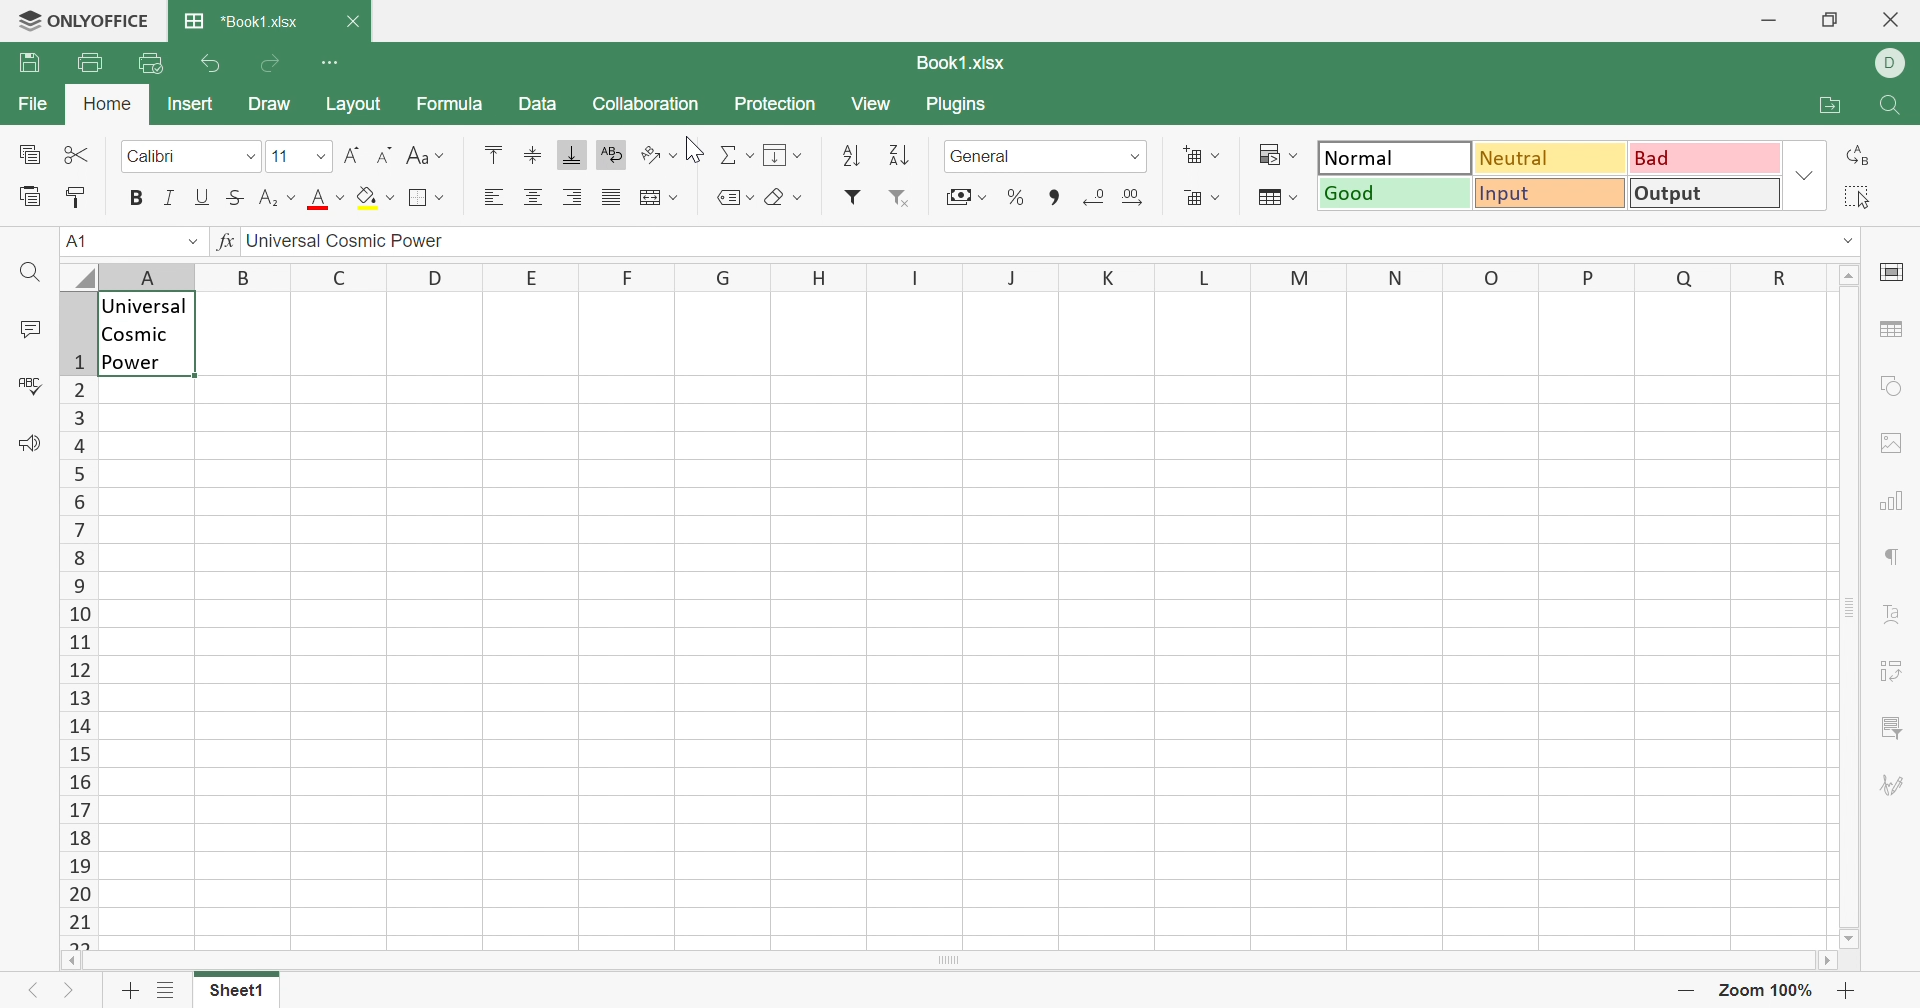  Describe the element at coordinates (182, 242) in the screenshot. I see `Drop Down` at that location.